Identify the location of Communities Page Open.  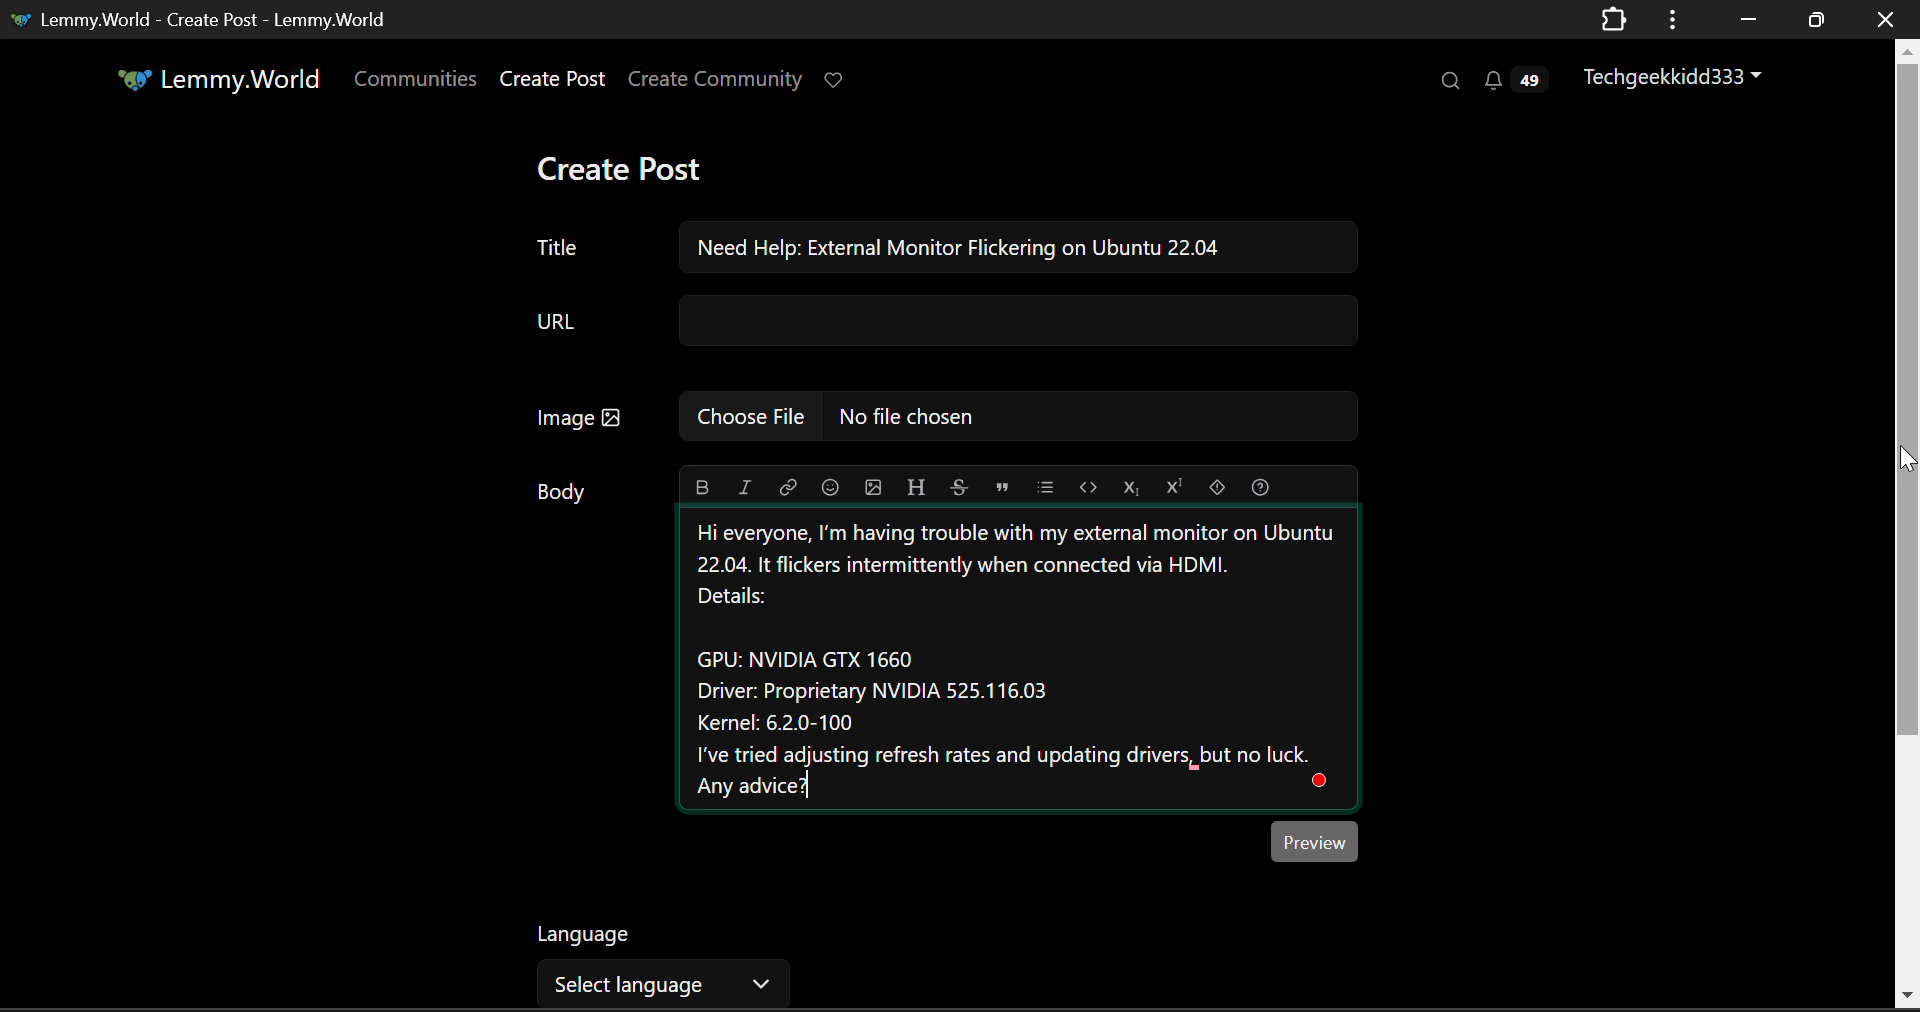
(418, 78).